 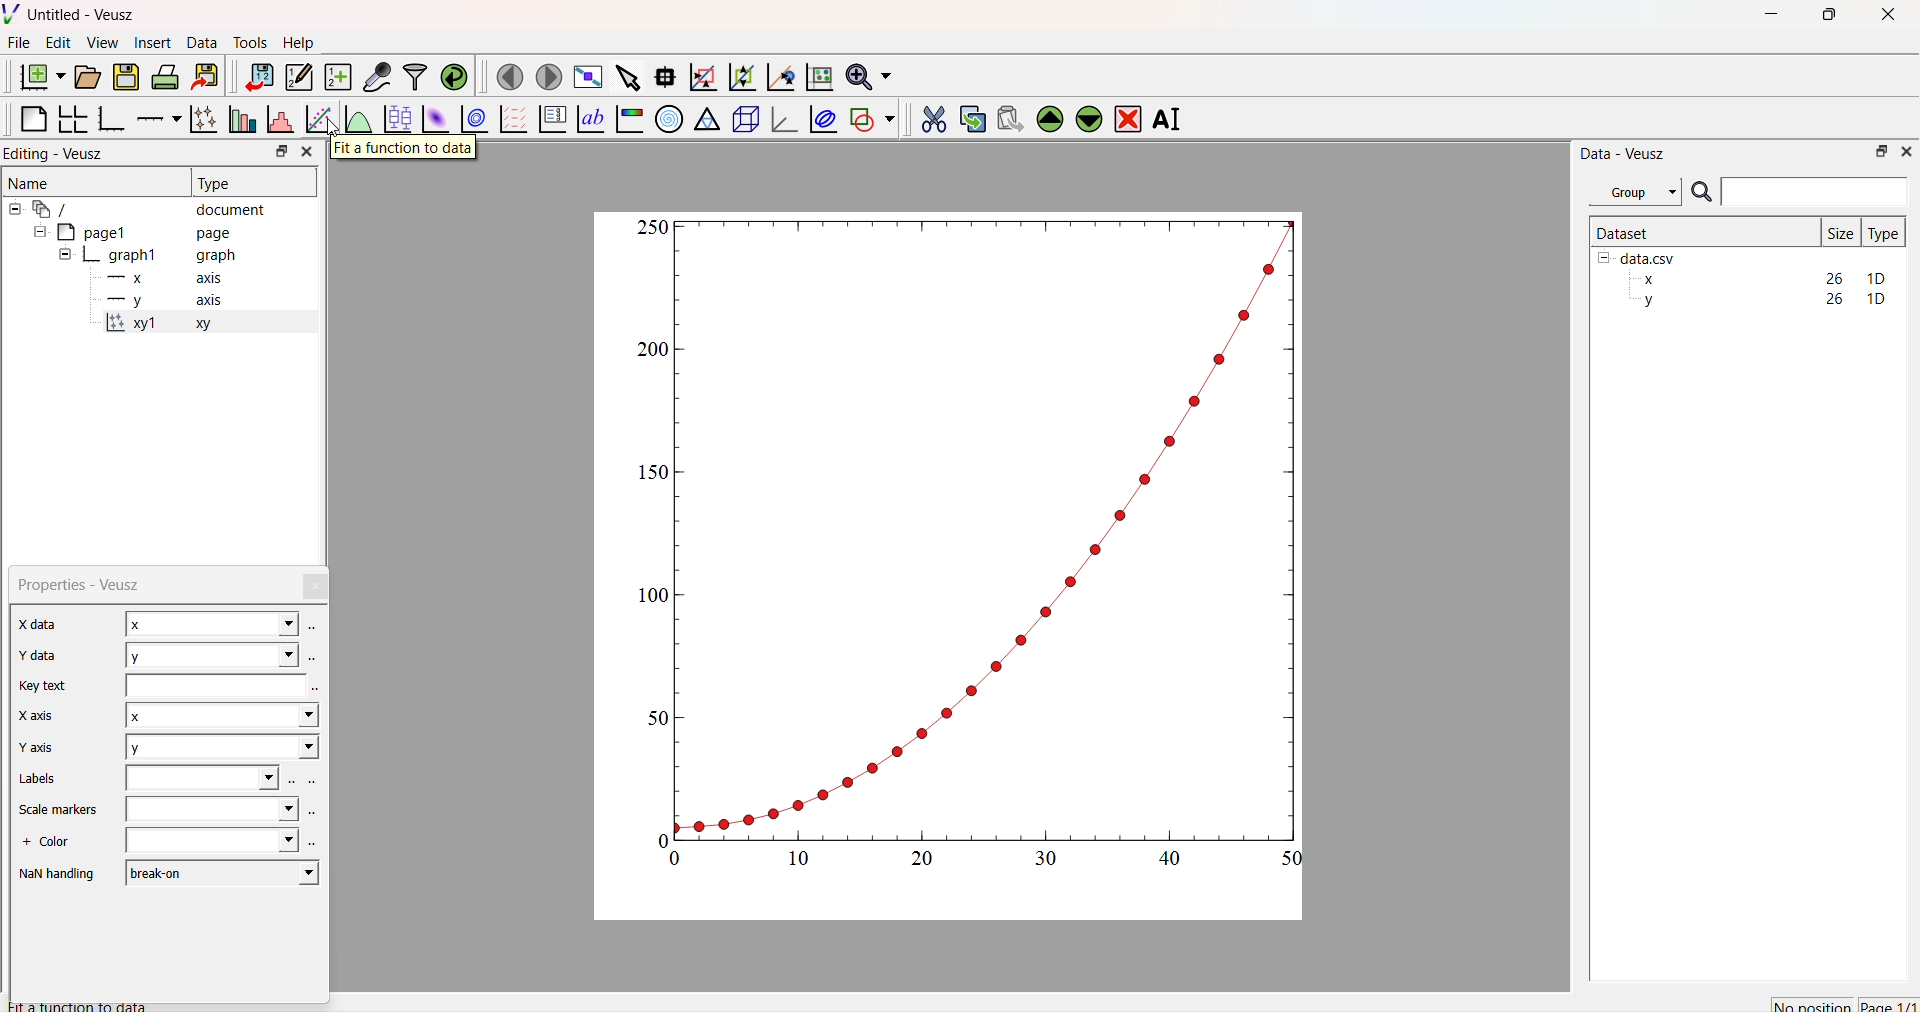 What do you see at coordinates (201, 119) in the screenshot?
I see `Plot points with lines and errorbars` at bounding box center [201, 119].